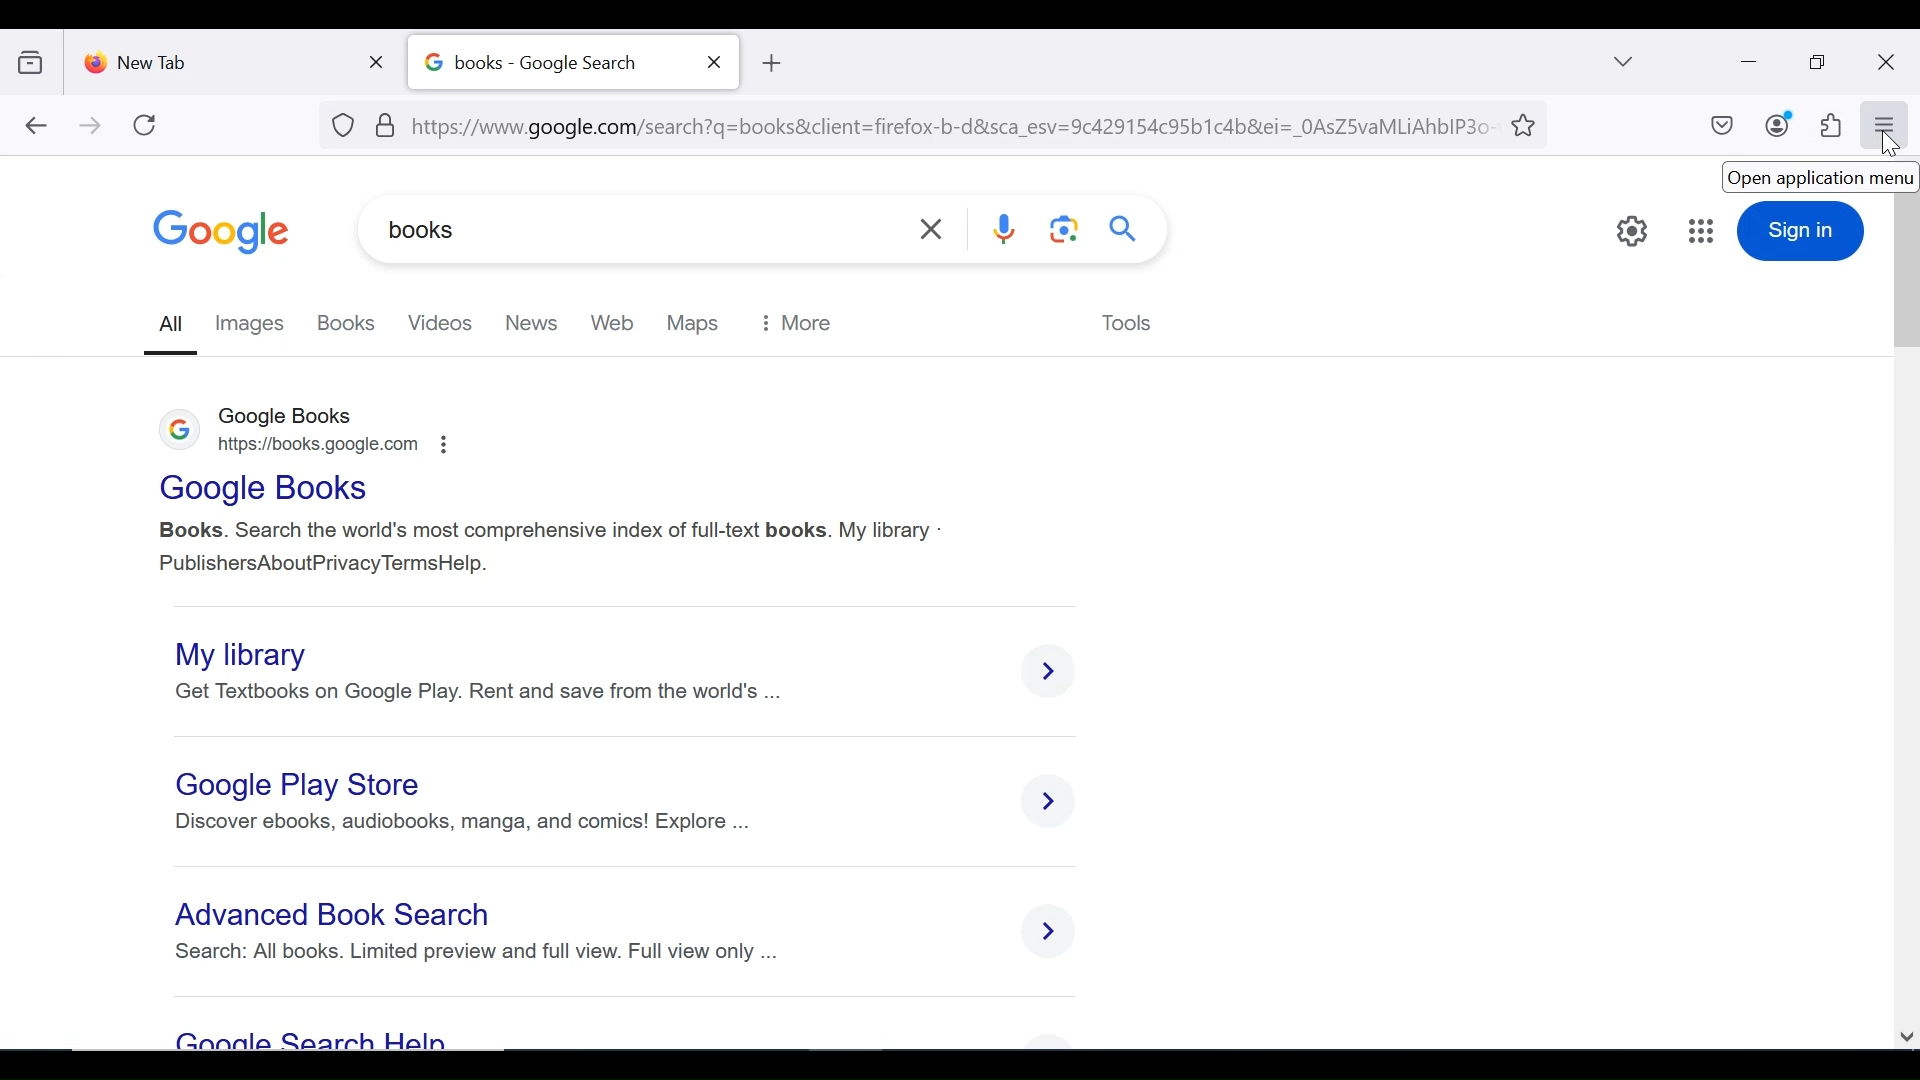 Image resolution: width=1920 pixels, height=1080 pixels. Describe the element at coordinates (1702, 232) in the screenshot. I see `google apps` at that location.